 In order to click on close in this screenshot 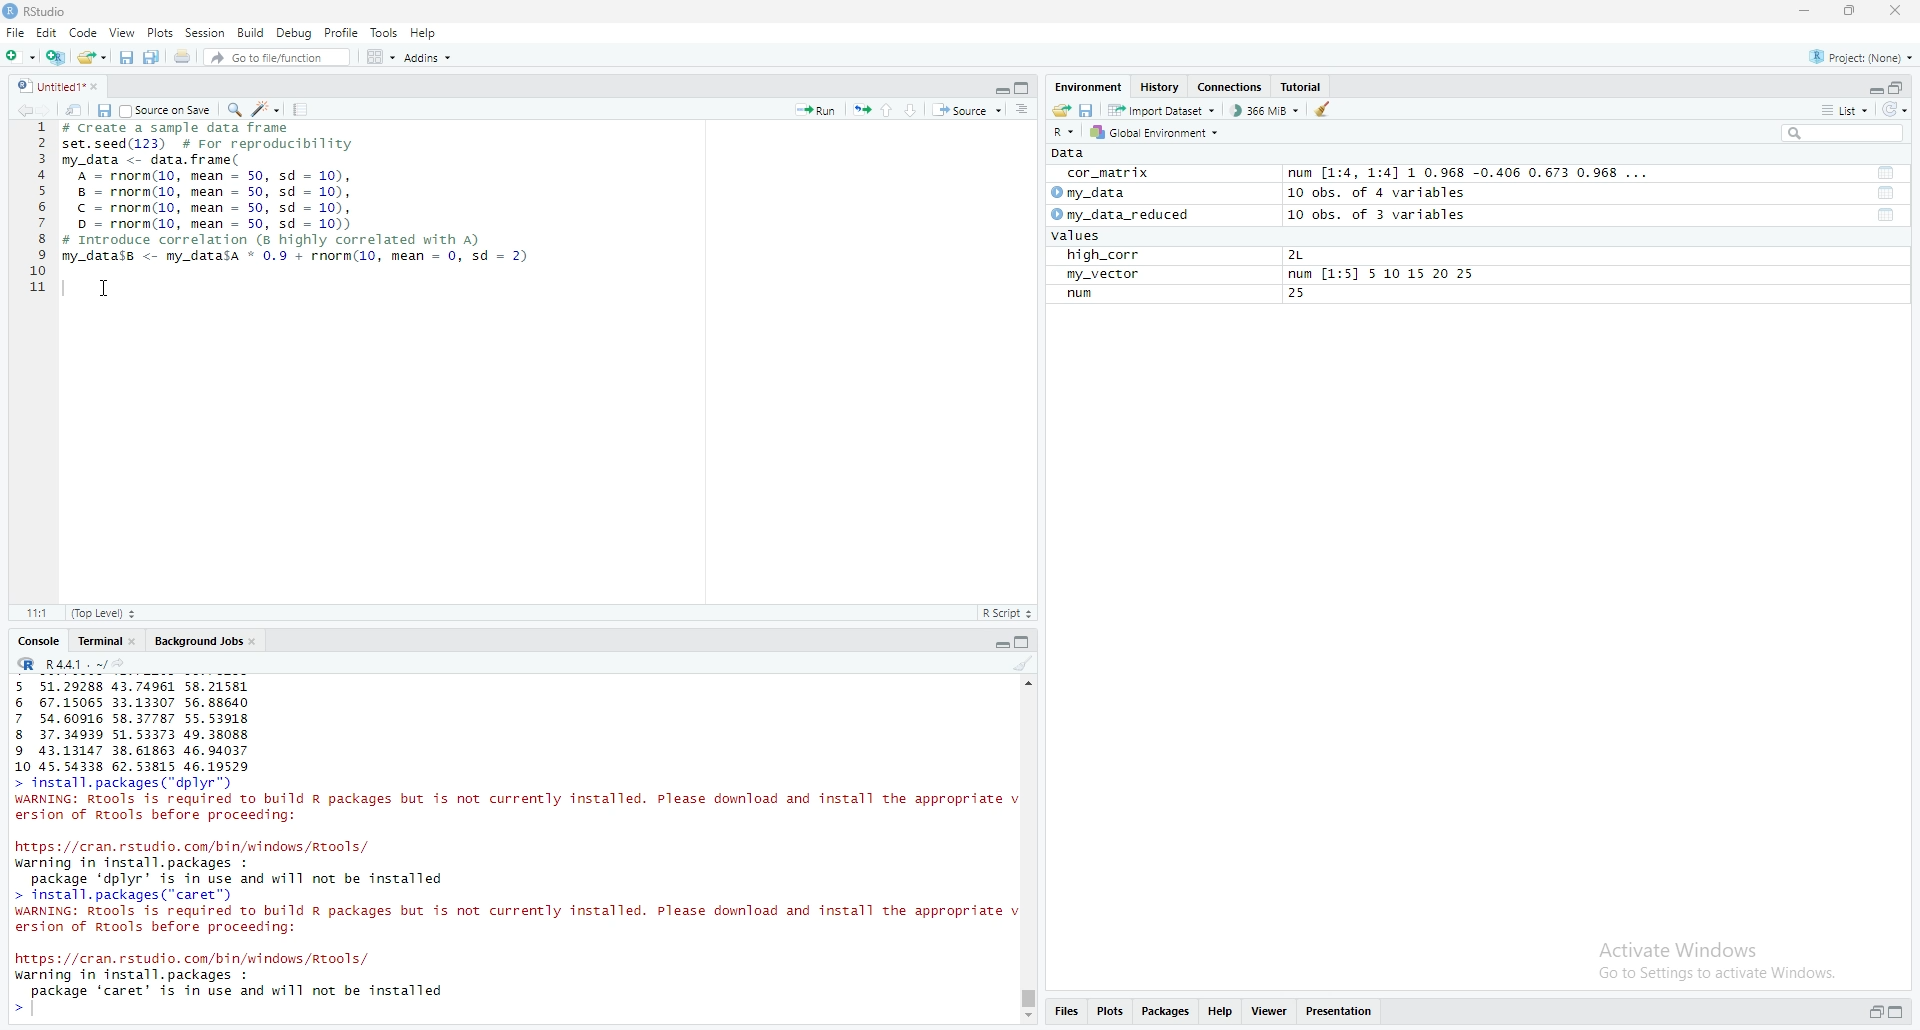, I will do `click(135, 642)`.